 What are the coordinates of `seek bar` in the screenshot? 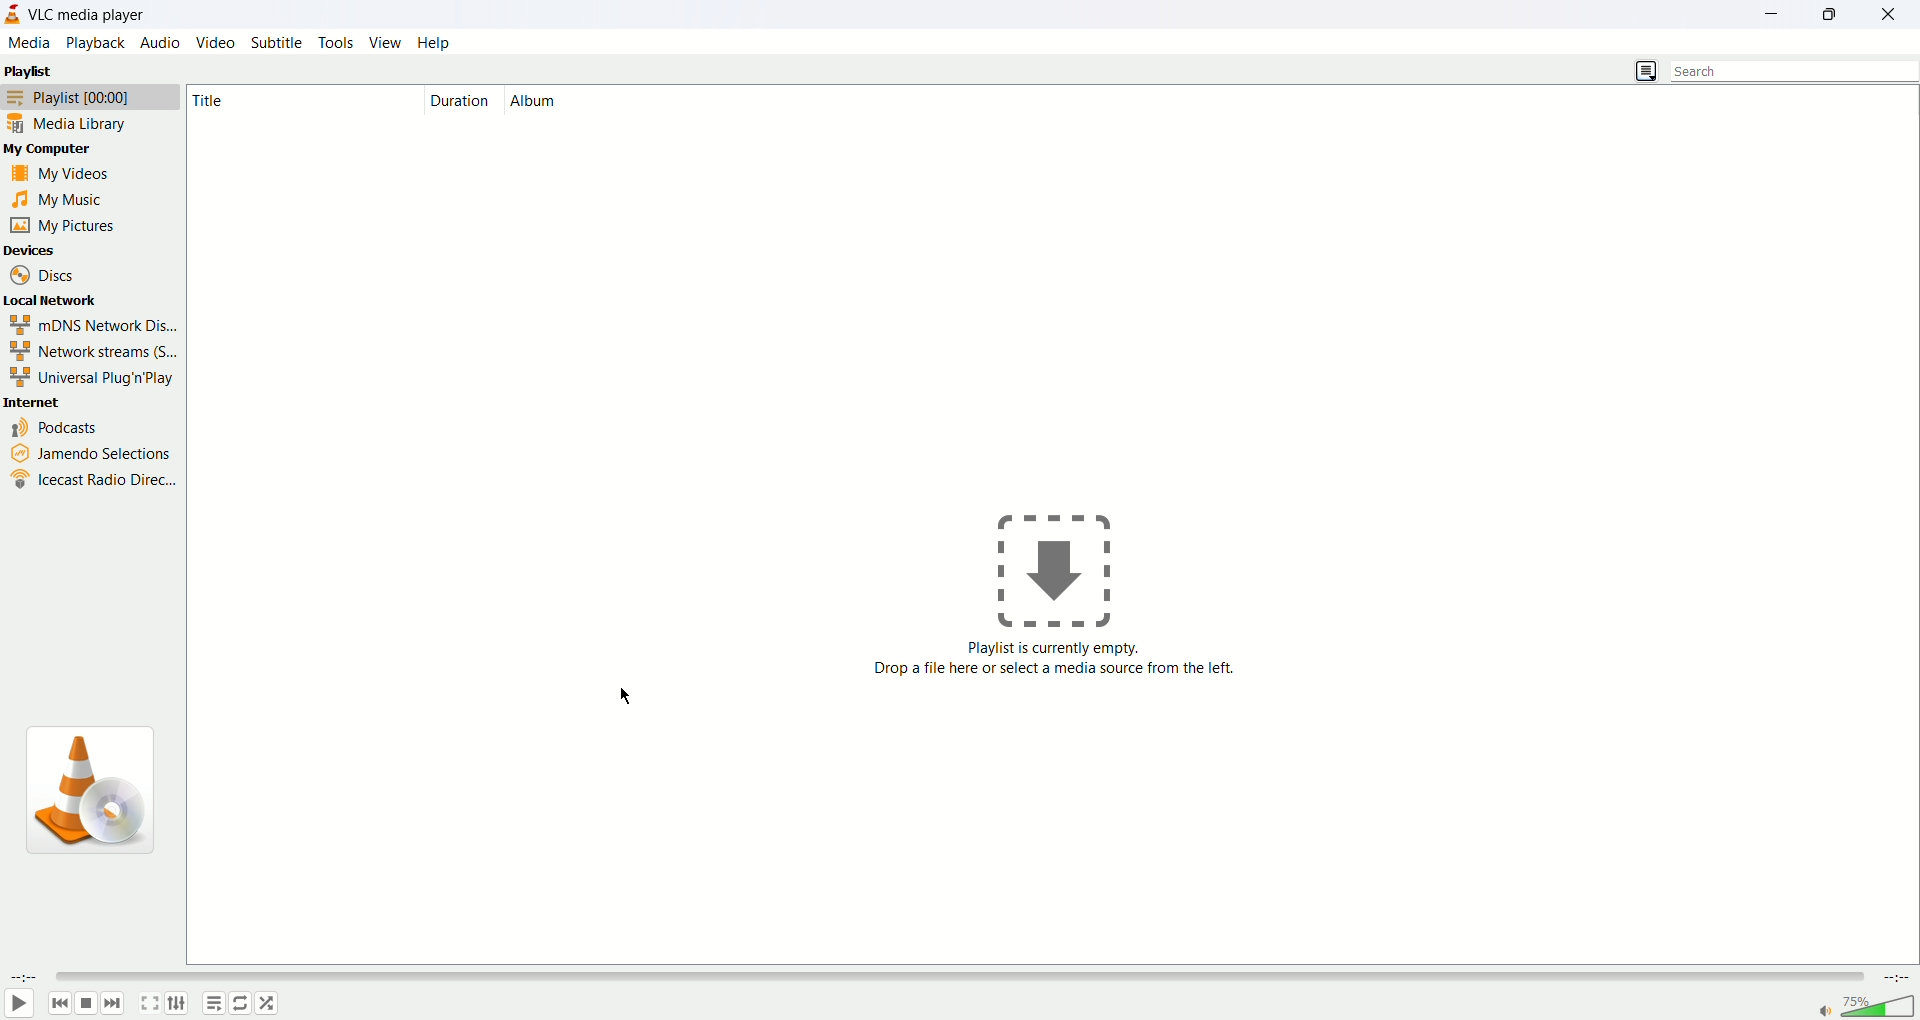 It's located at (957, 978).